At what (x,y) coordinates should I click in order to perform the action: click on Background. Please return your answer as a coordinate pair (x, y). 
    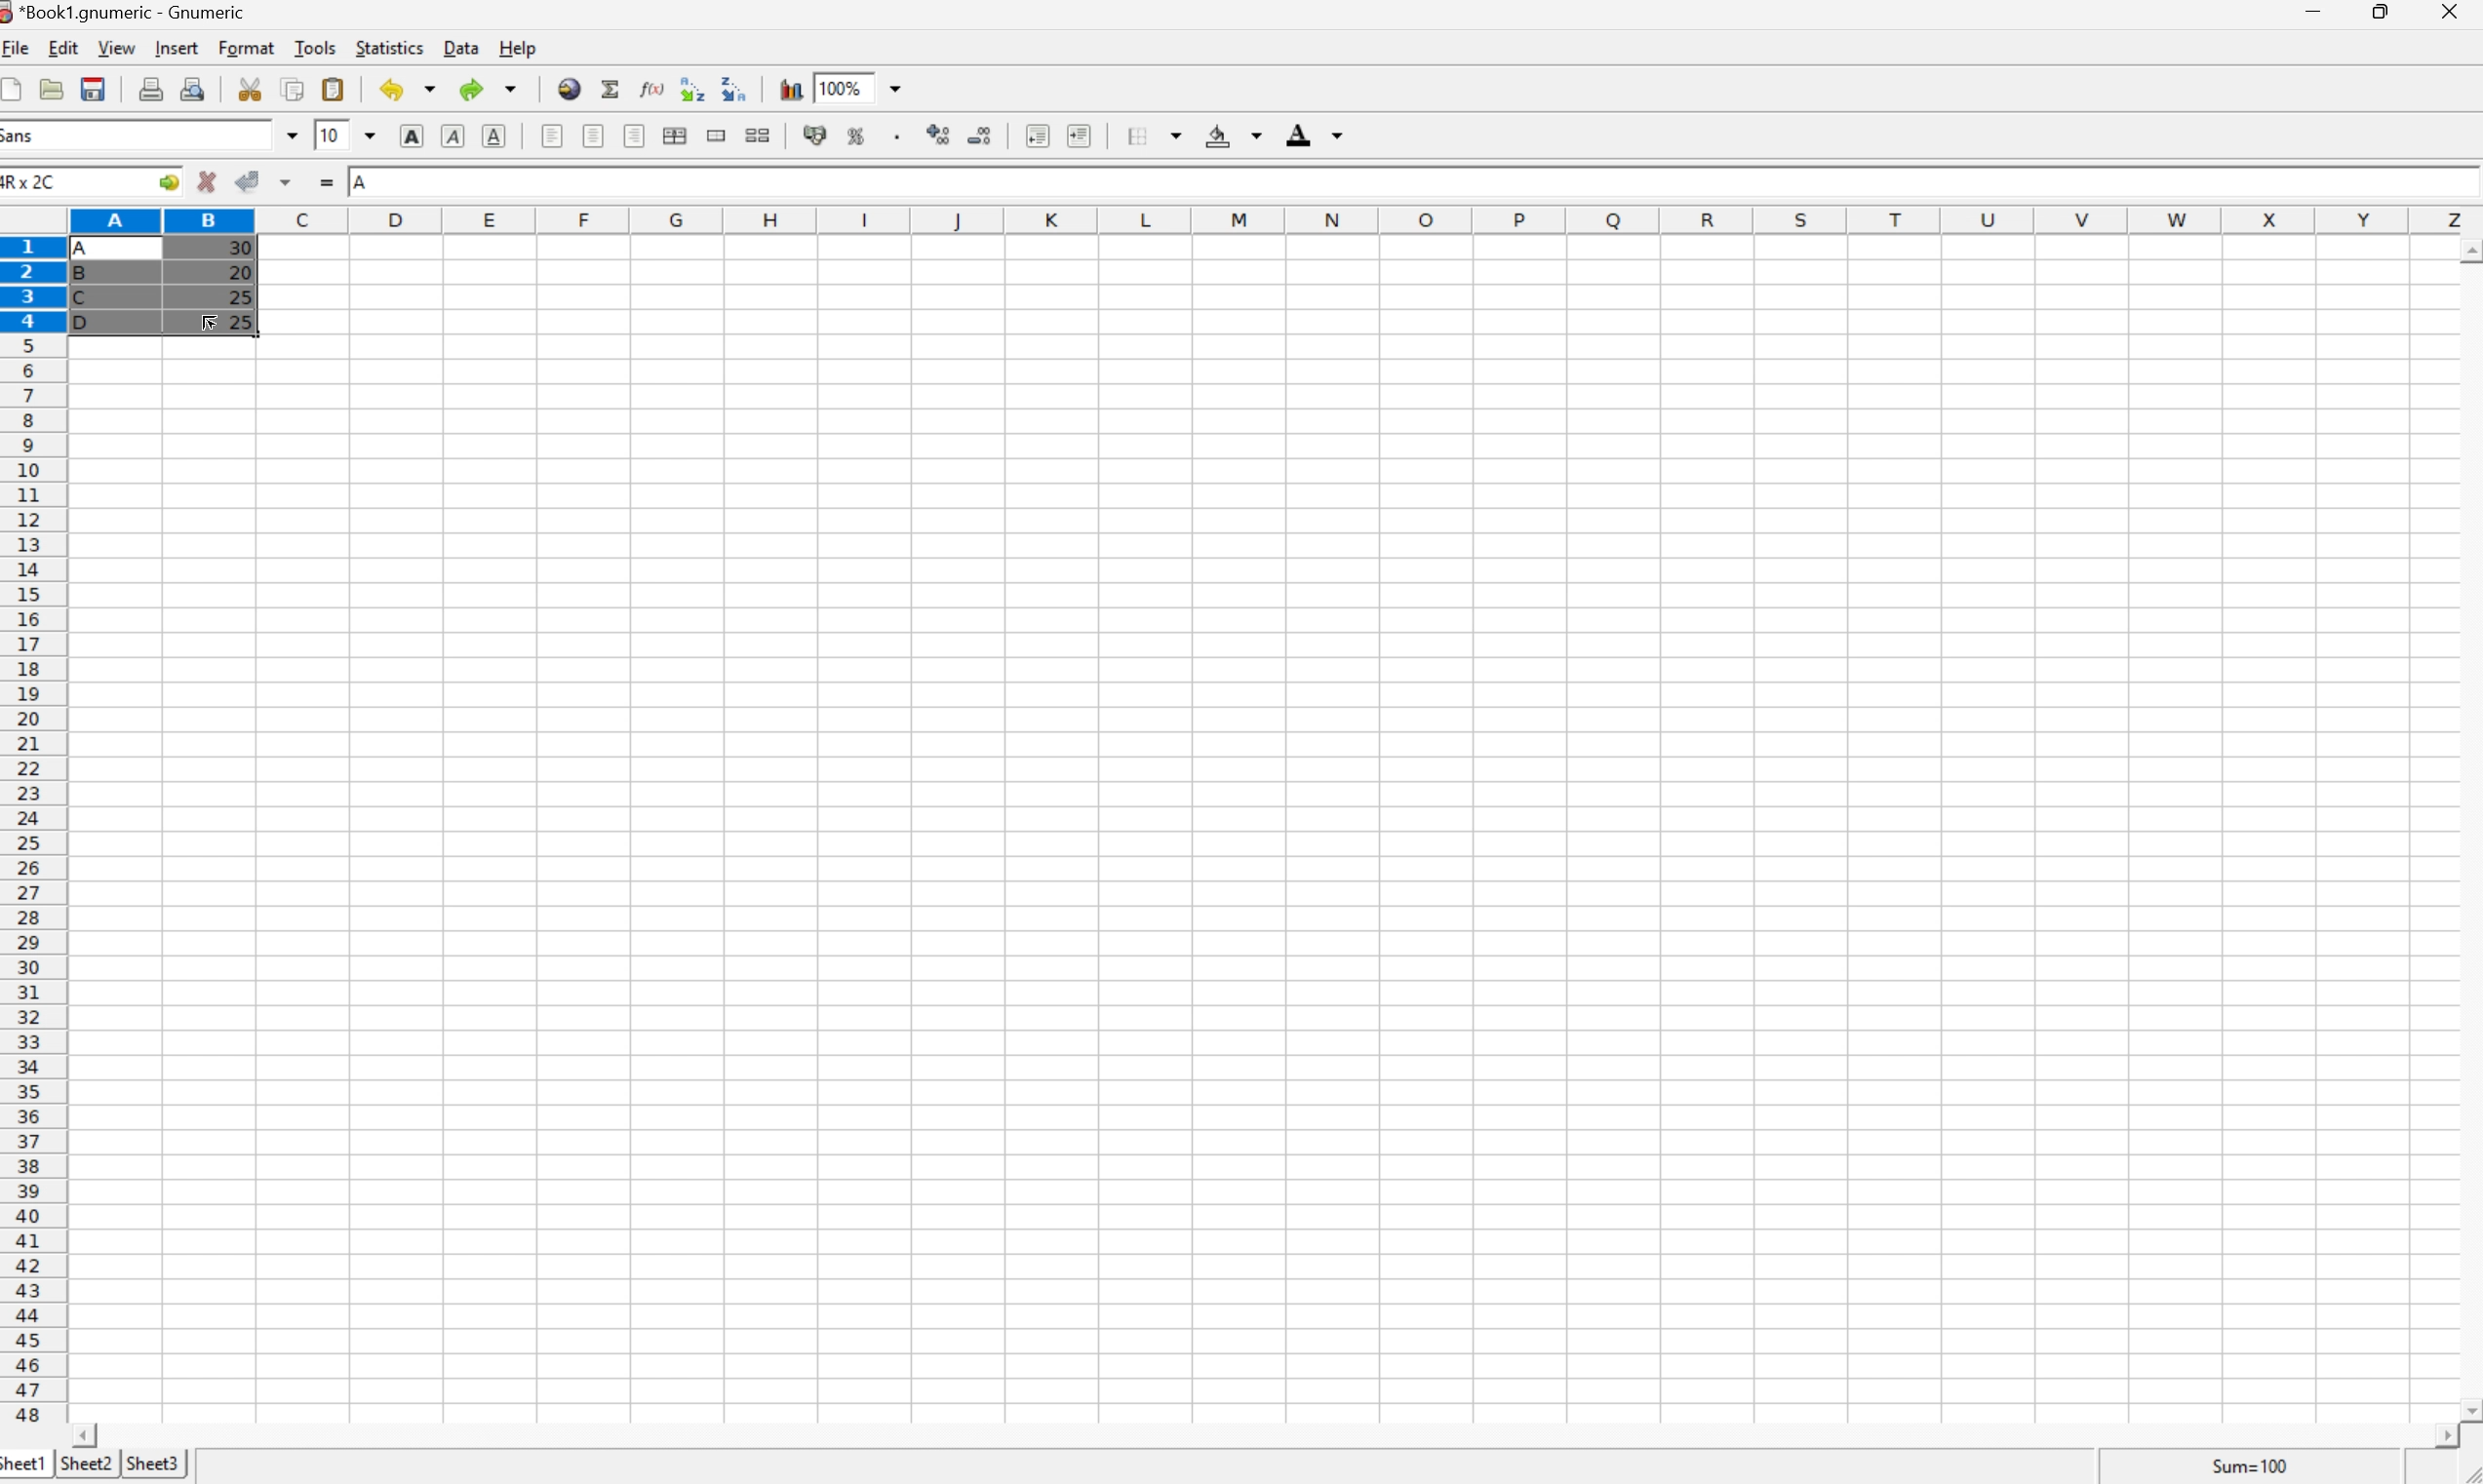
    Looking at the image, I should click on (1232, 137).